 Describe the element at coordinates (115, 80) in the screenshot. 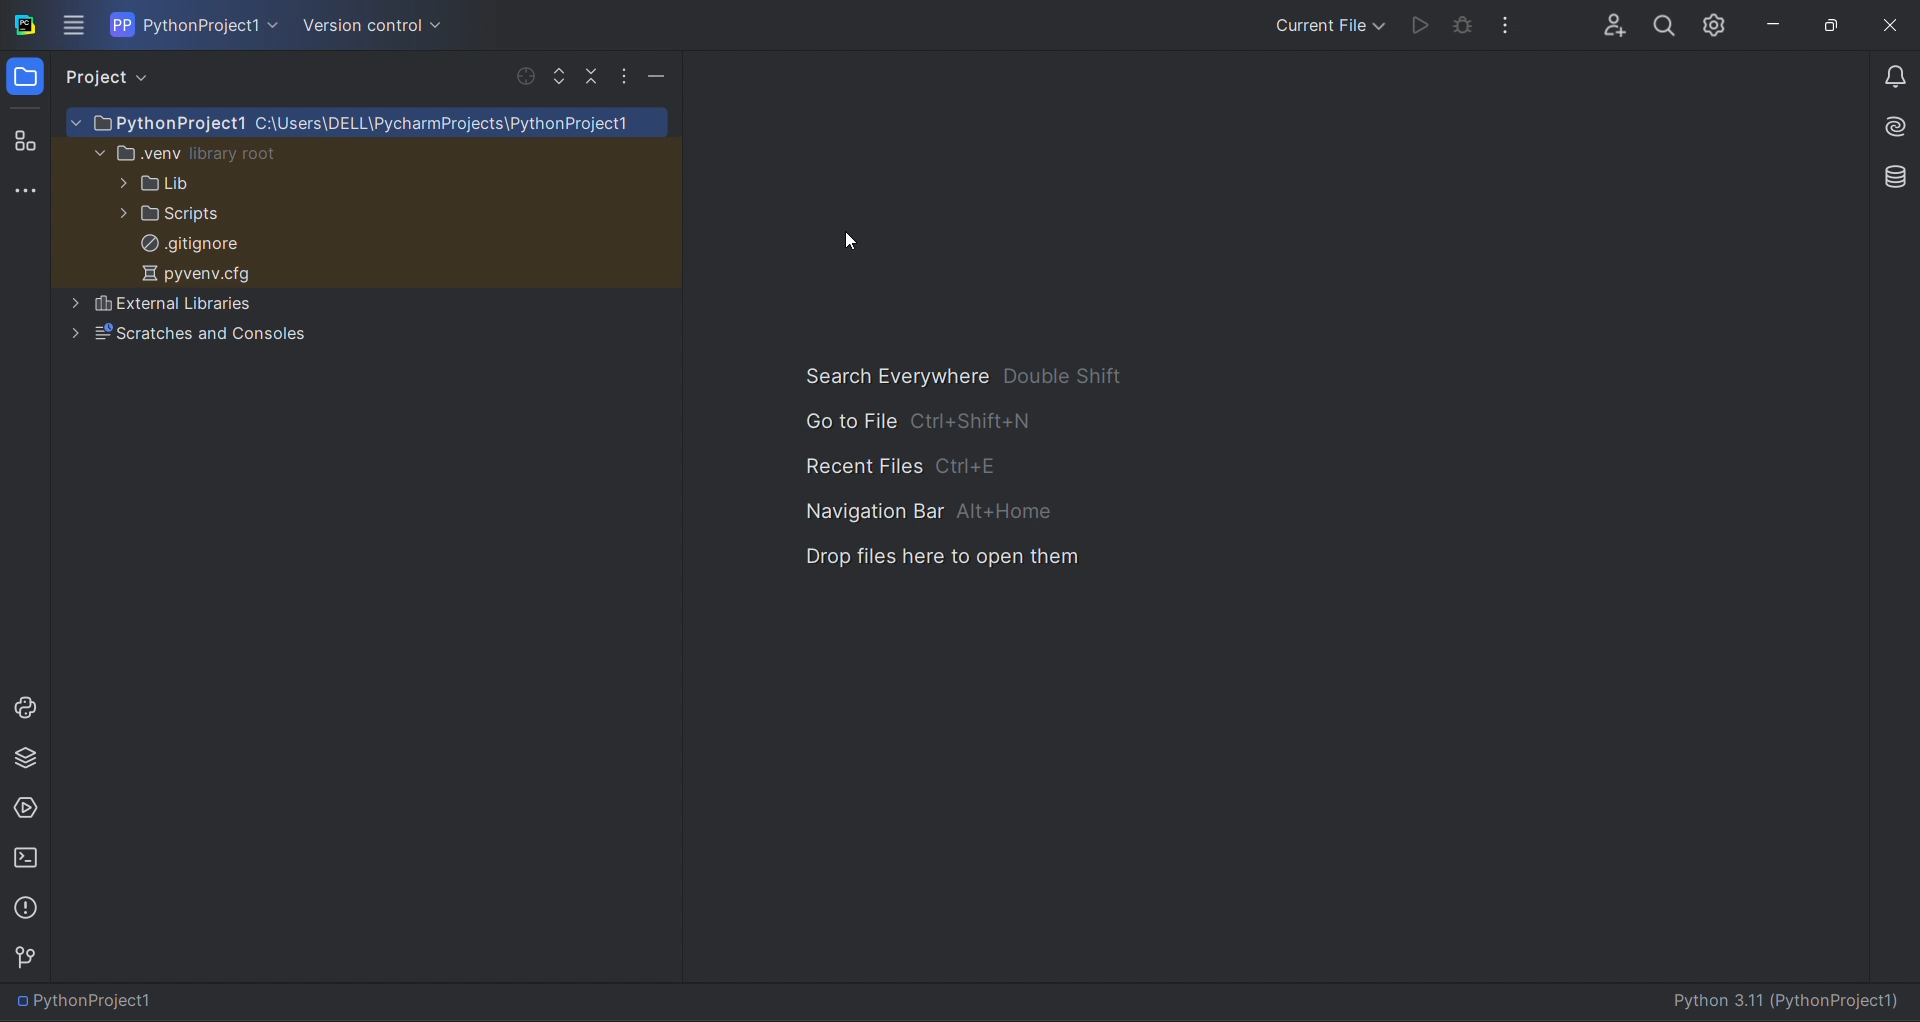

I see `project` at that location.